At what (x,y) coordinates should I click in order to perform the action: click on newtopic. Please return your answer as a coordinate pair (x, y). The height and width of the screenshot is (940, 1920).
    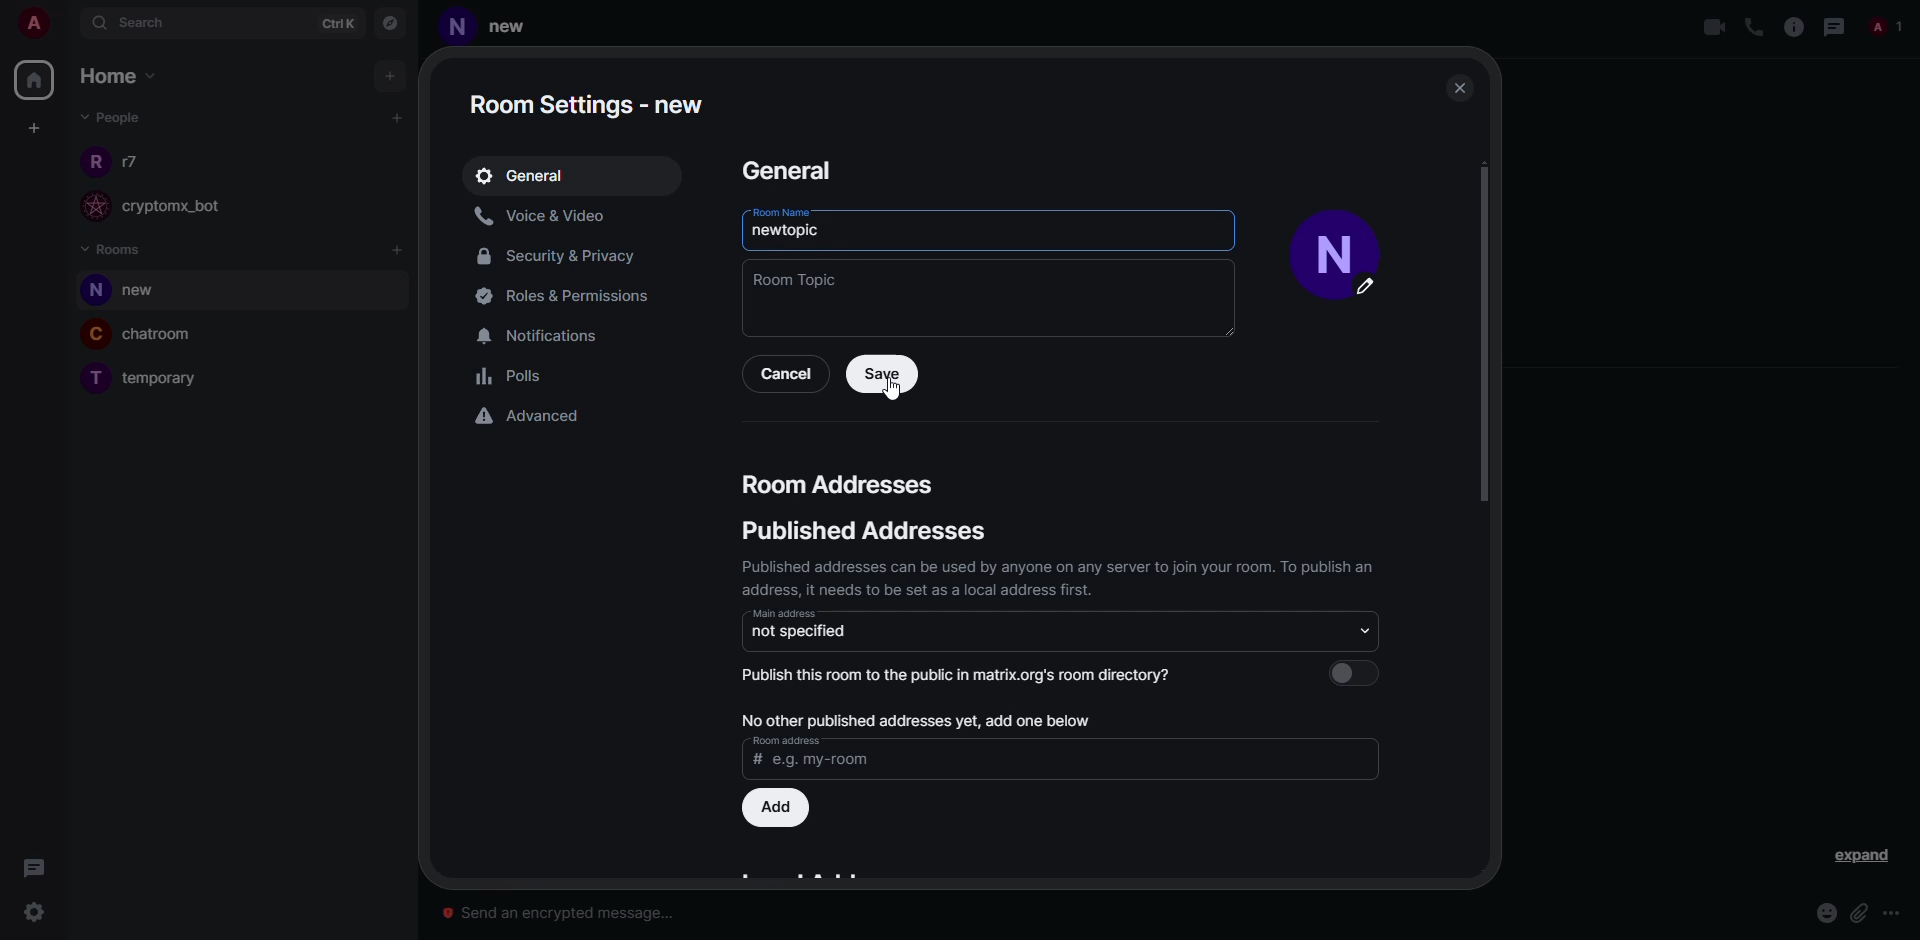
    Looking at the image, I should click on (789, 232).